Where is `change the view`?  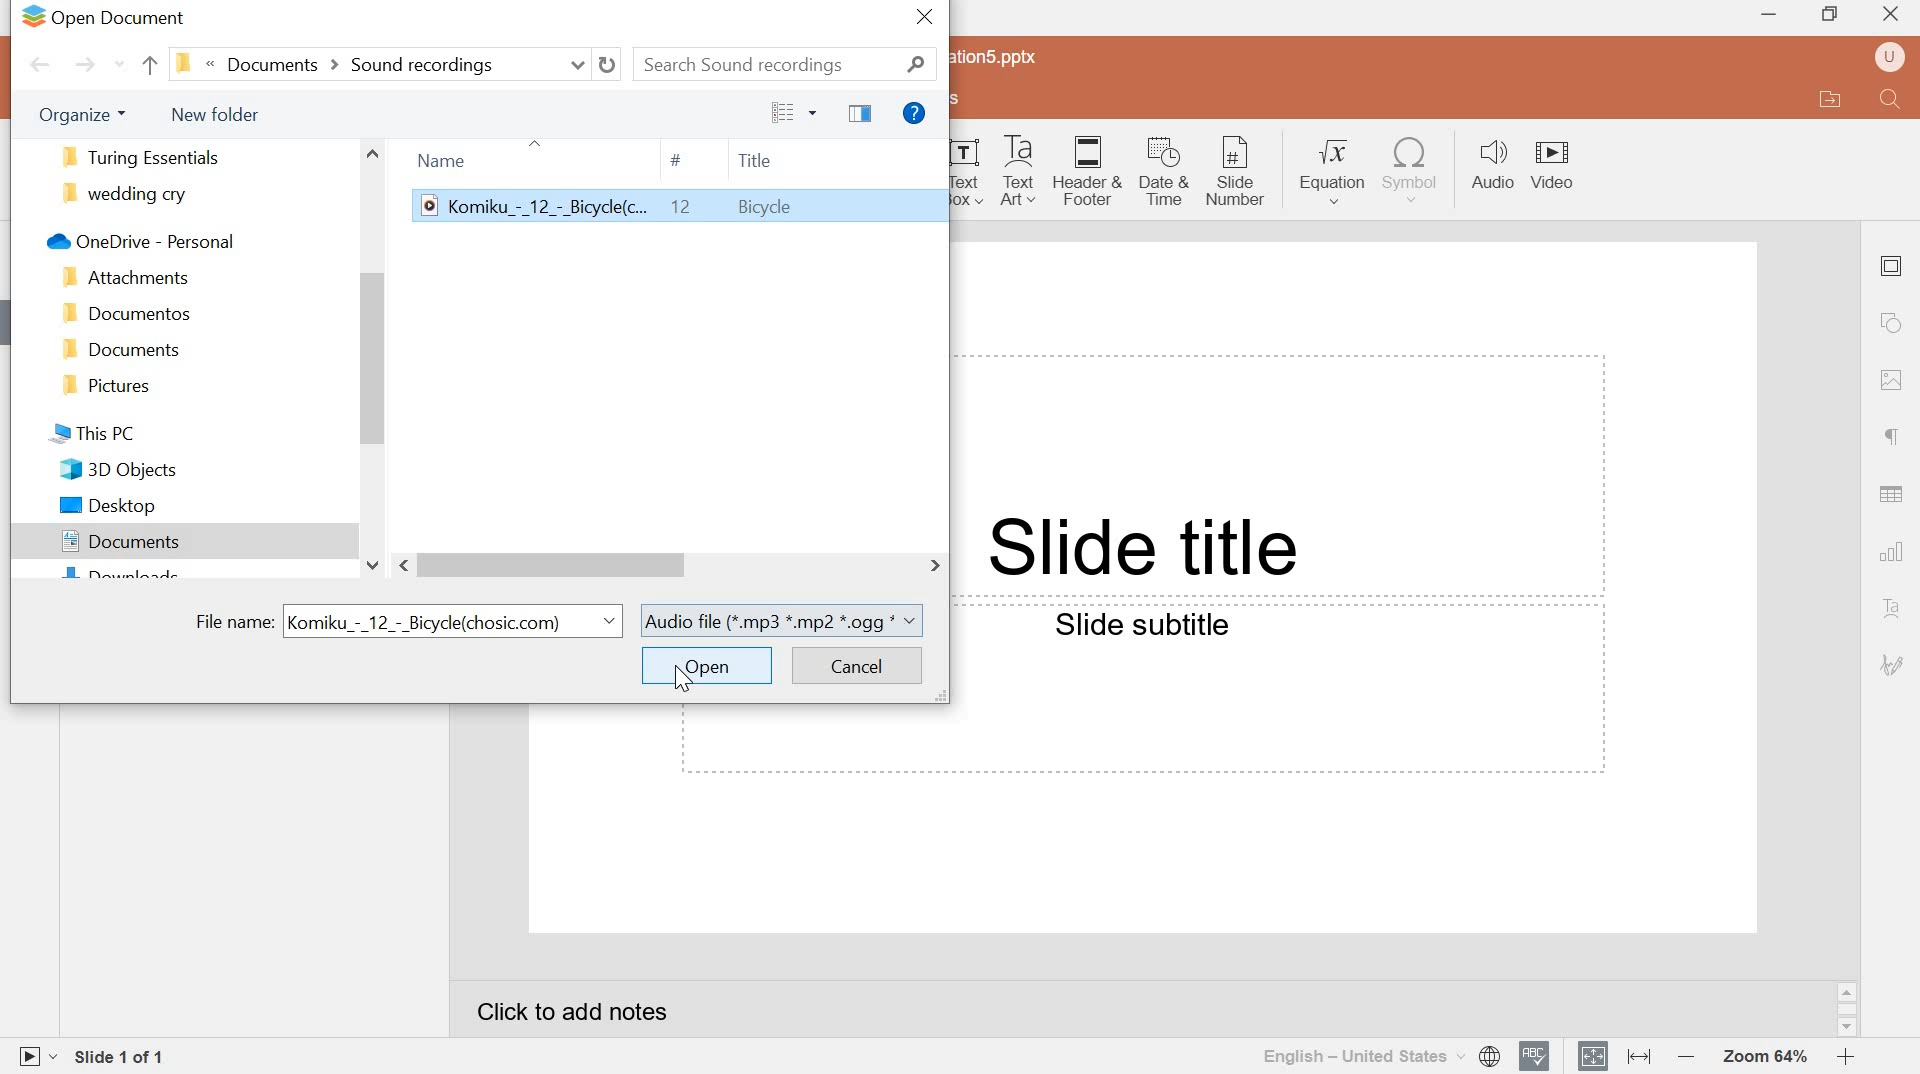 change the view is located at coordinates (782, 114).